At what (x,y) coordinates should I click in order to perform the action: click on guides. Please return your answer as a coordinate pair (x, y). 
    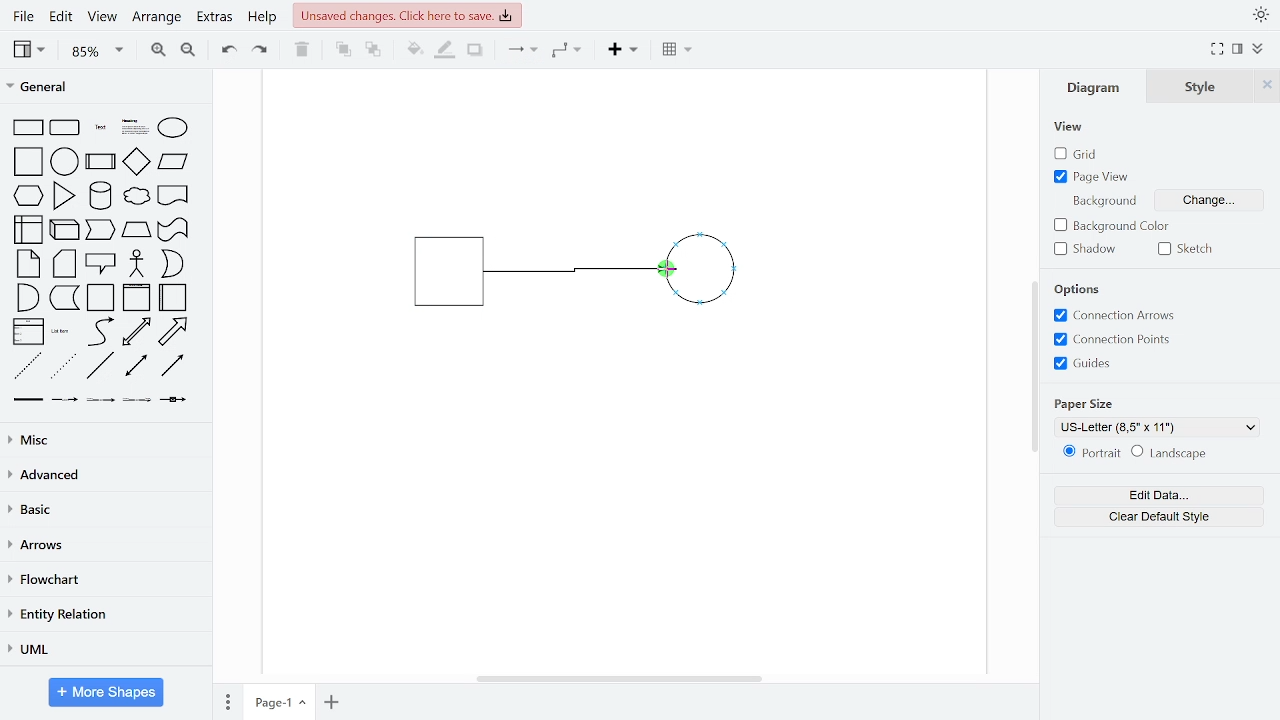
    Looking at the image, I should click on (1083, 363).